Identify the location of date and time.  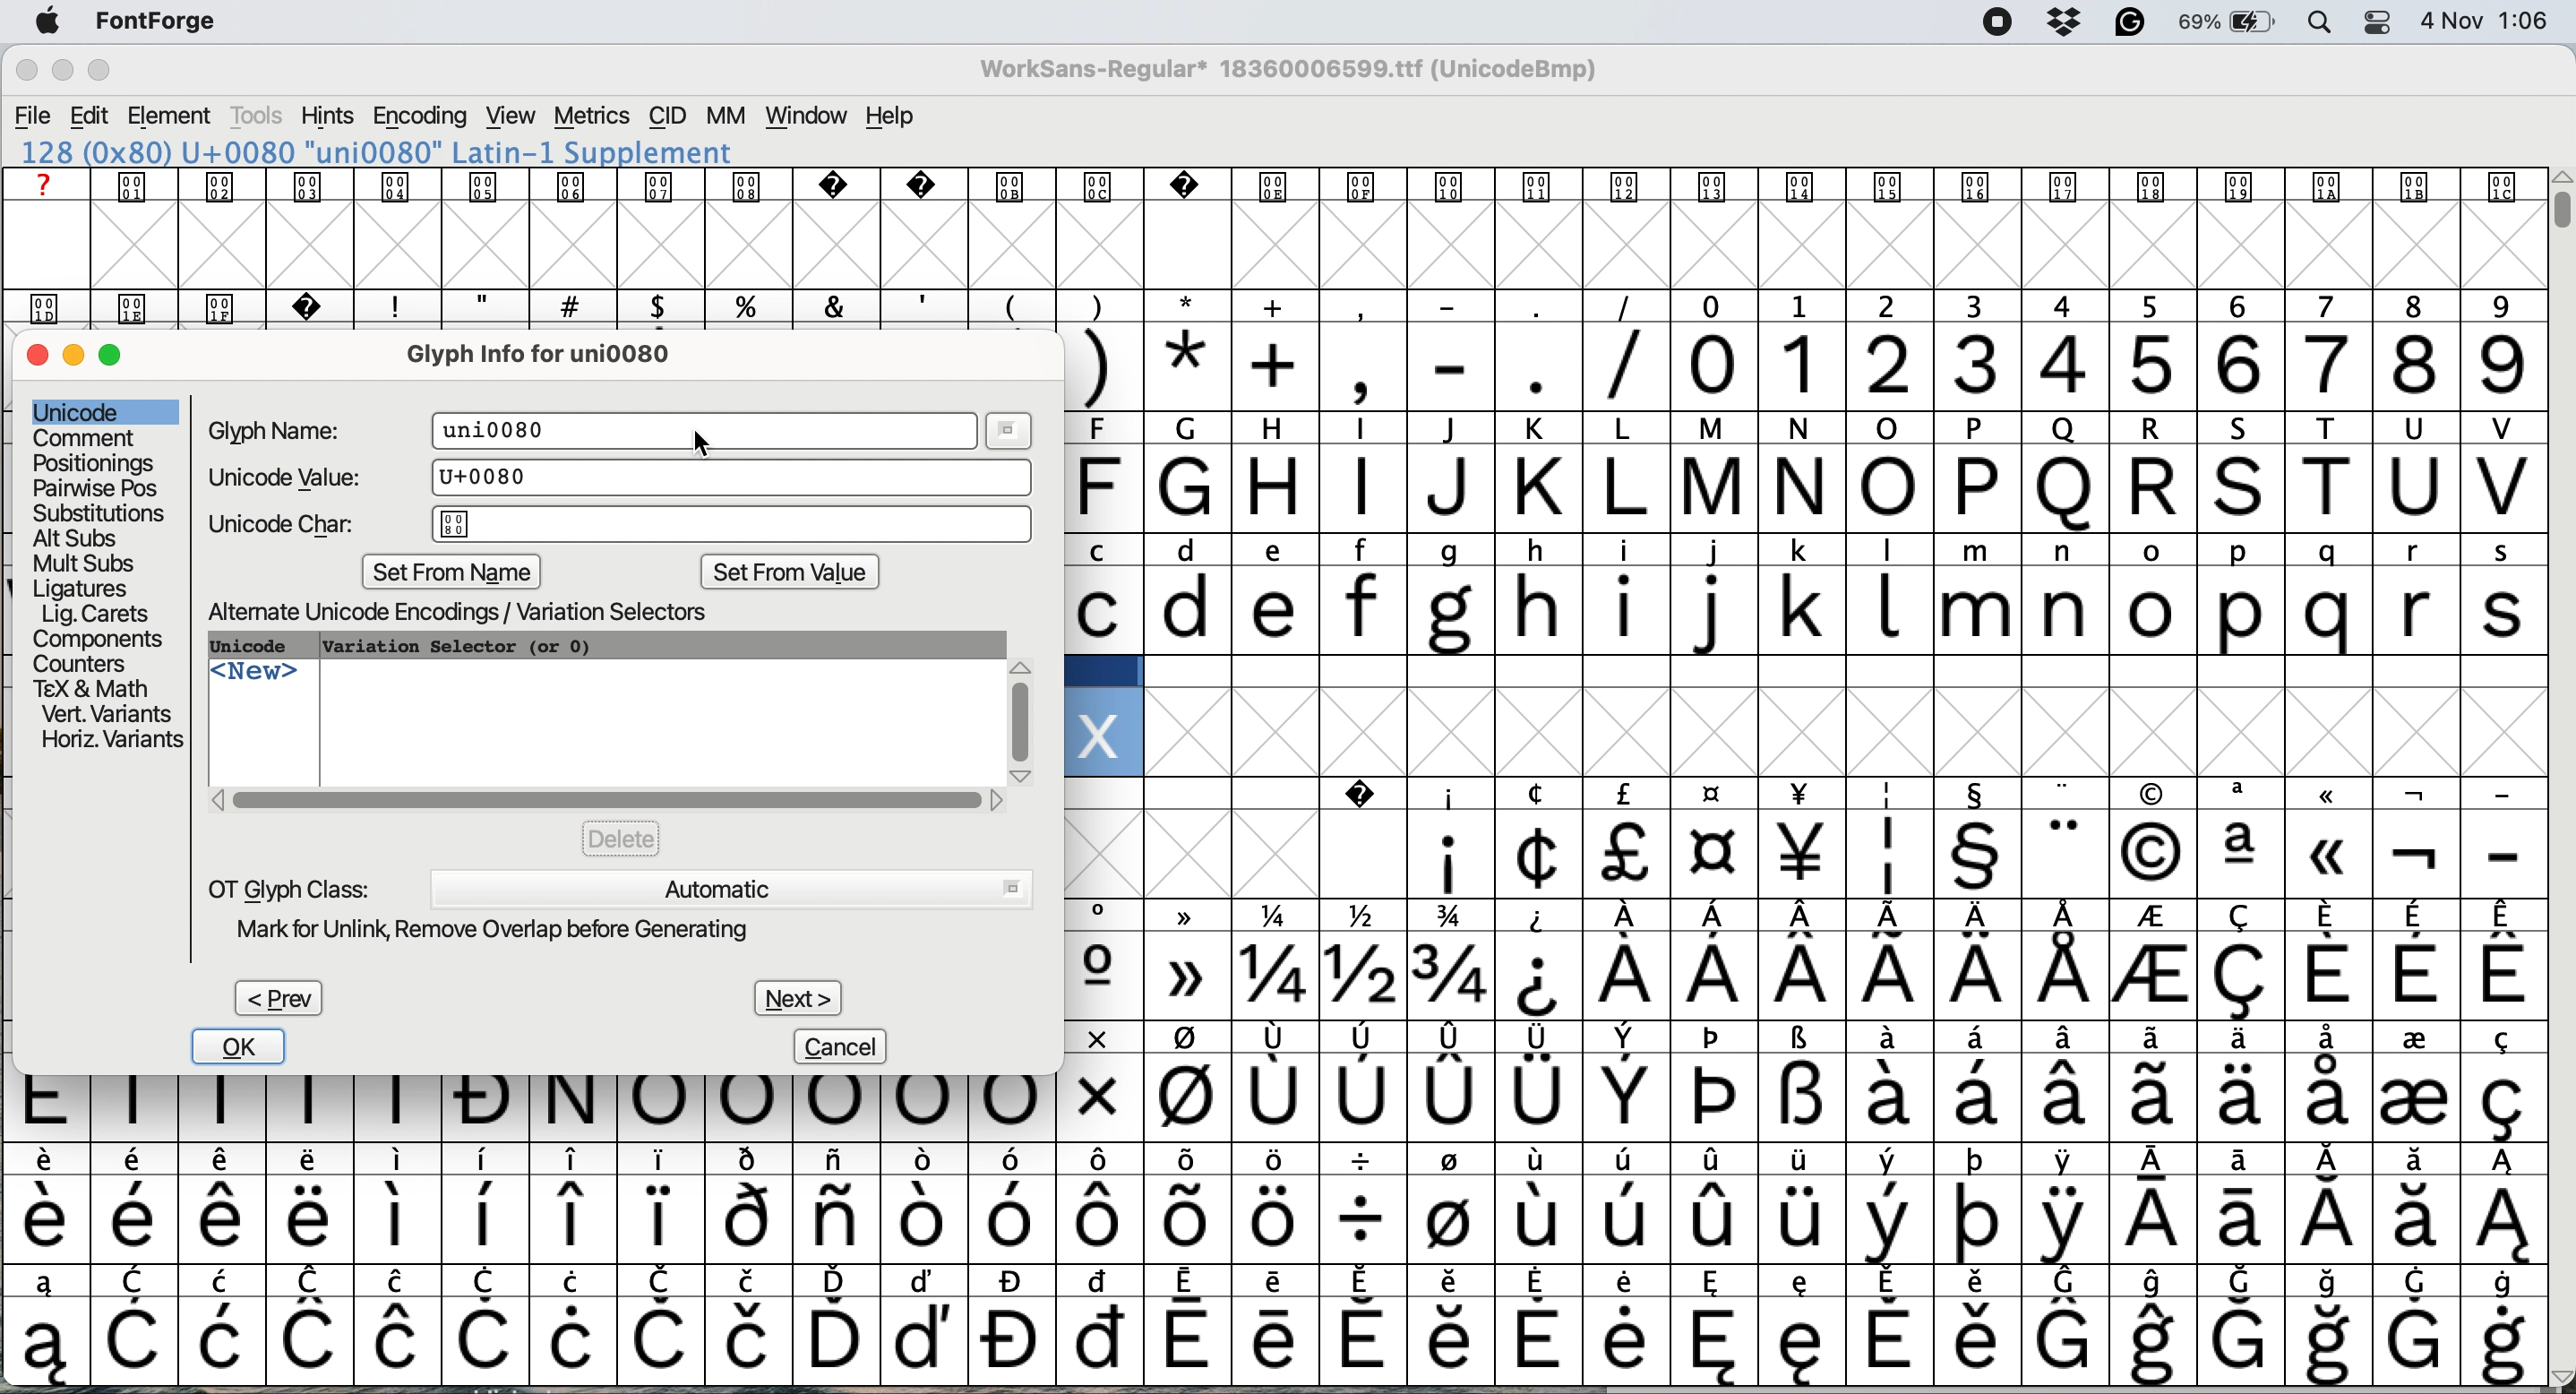
(2487, 21).